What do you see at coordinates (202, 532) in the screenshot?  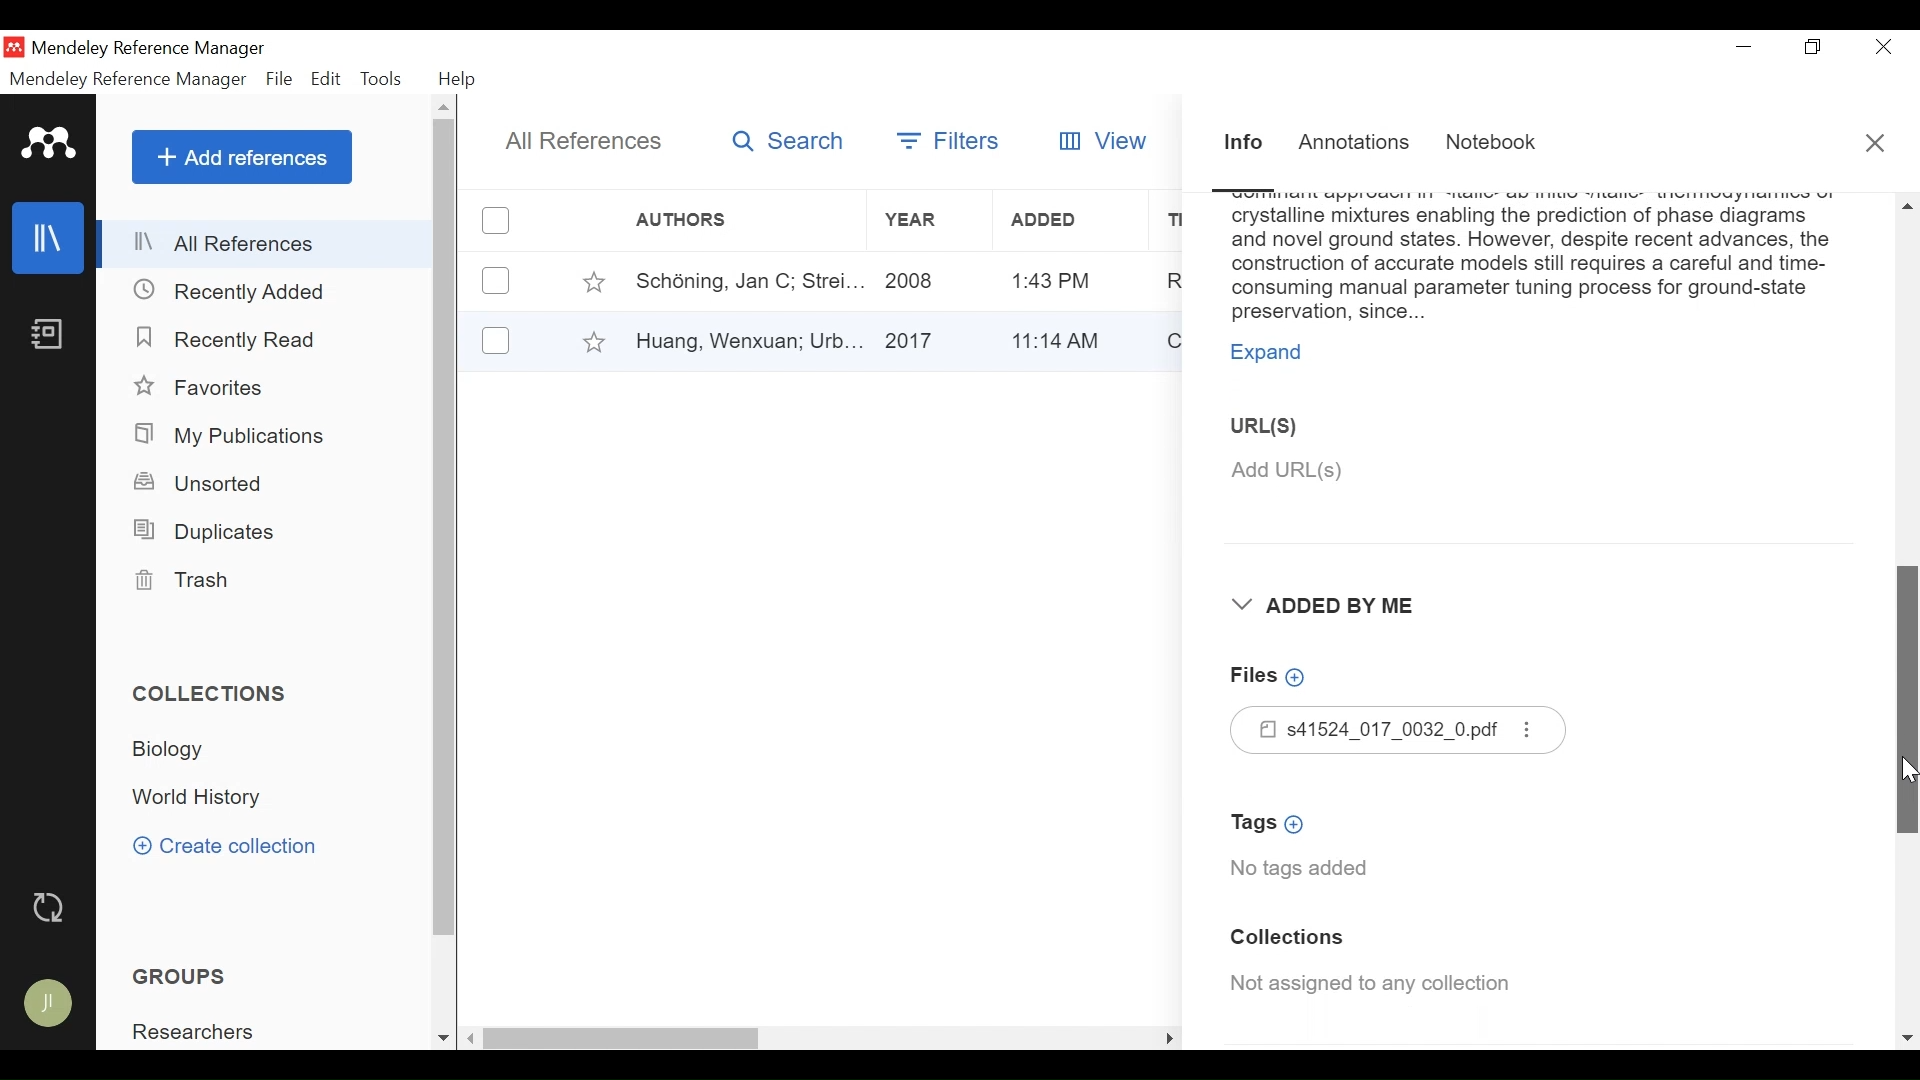 I see `Duplicates` at bounding box center [202, 532].